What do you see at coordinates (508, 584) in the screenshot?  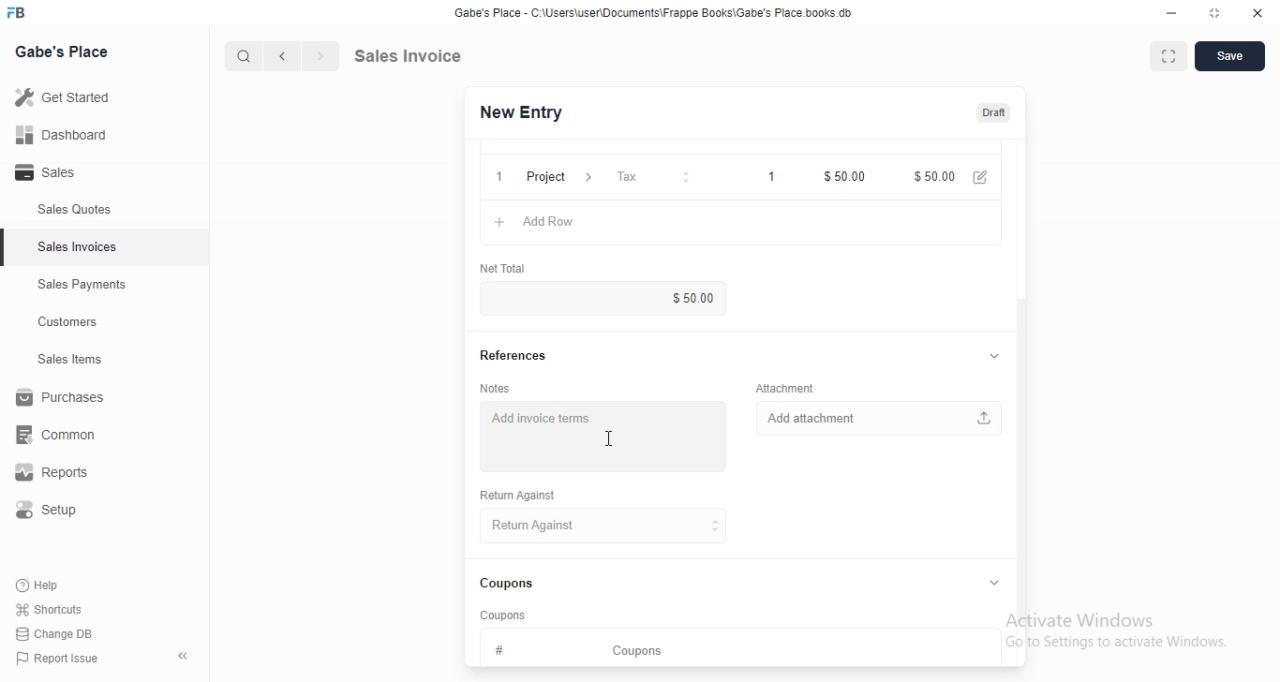 I see `Coupons.` at bounding box center [508, 584].